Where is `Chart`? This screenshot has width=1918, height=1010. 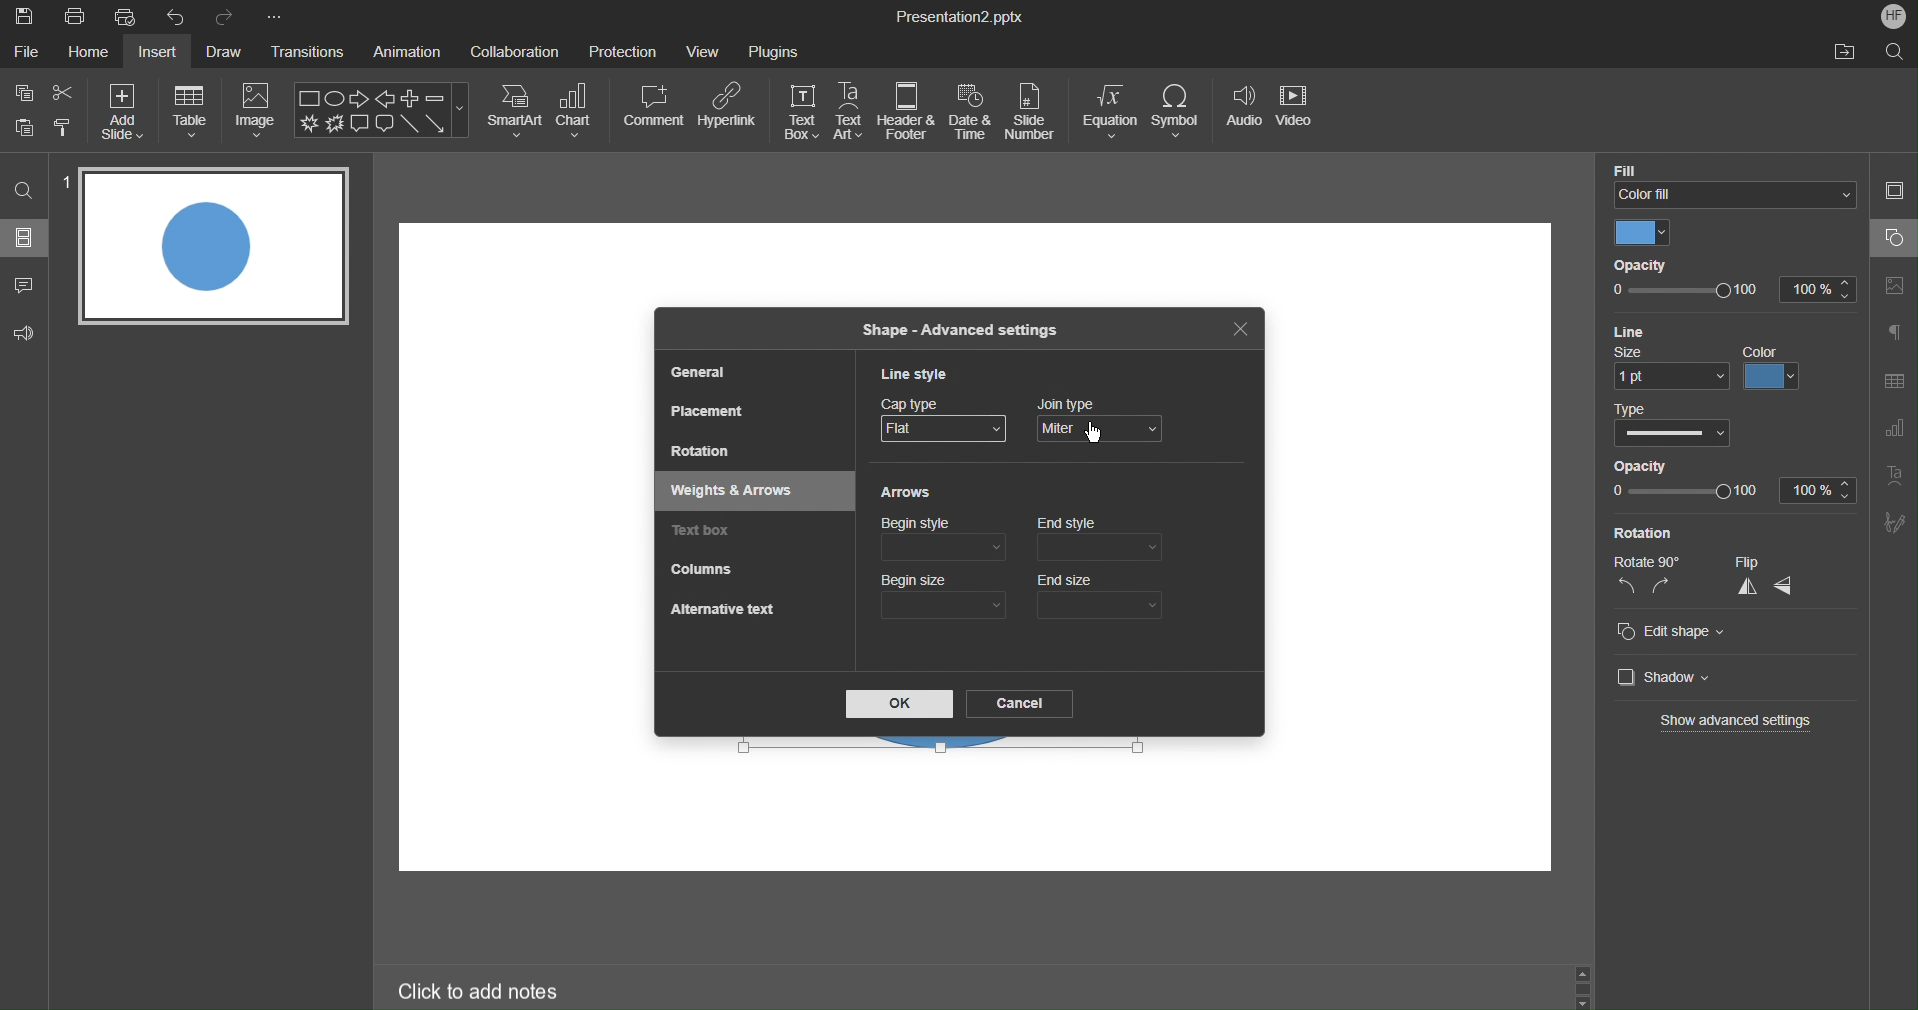
Chart is located at coordinates (577, 110).